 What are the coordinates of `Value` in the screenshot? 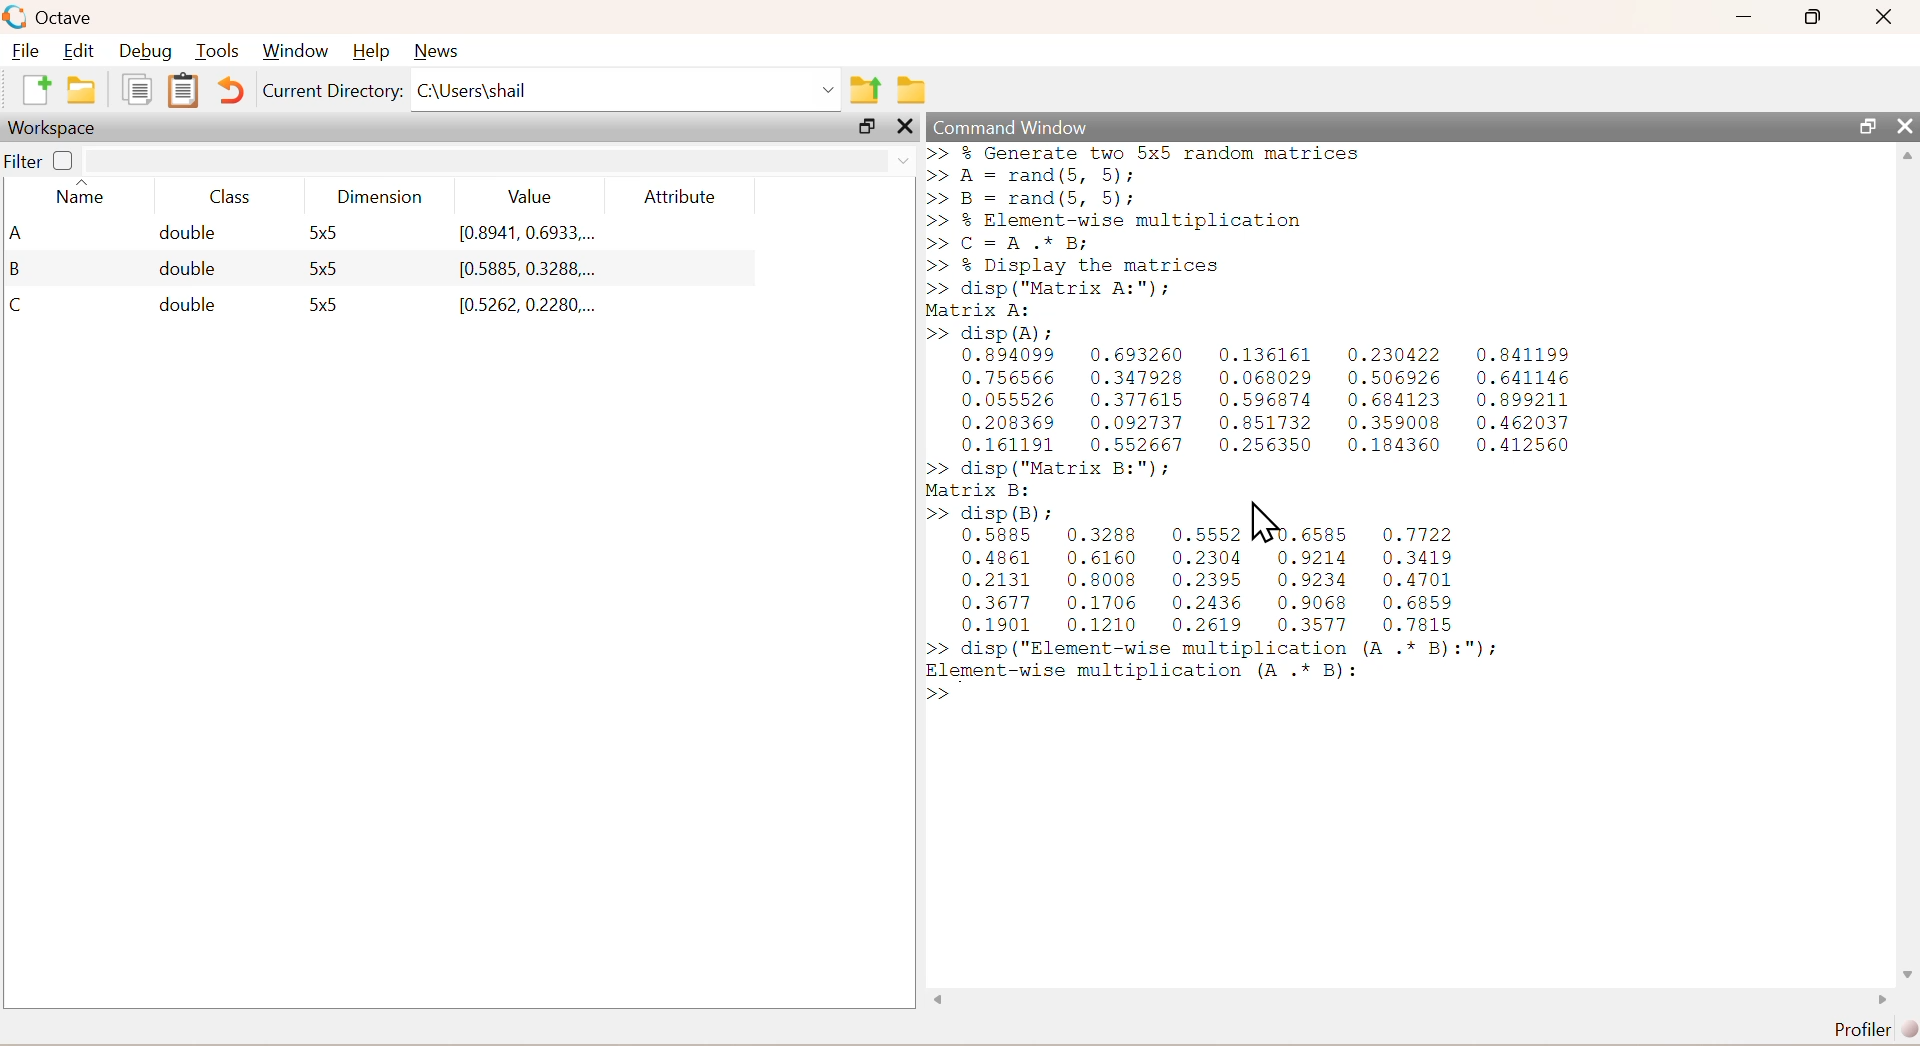 It's located at (528, 194).